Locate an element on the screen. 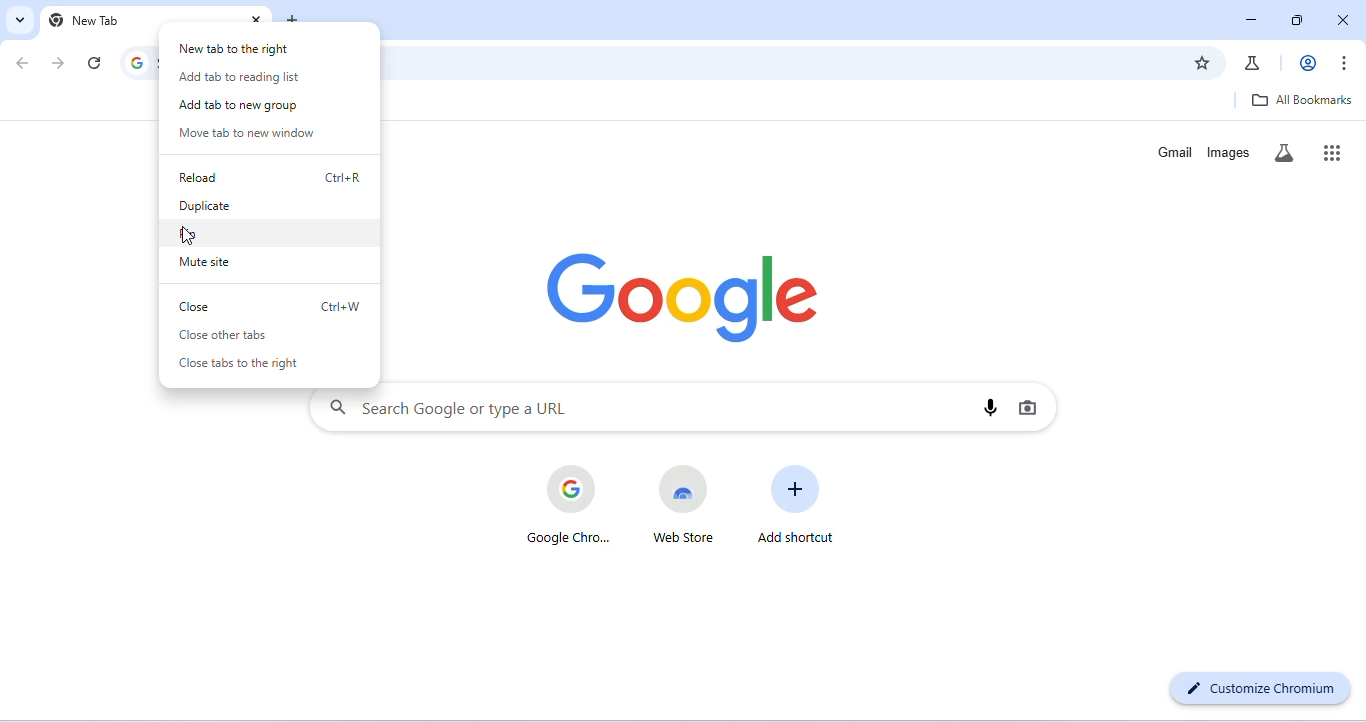 The width and height of the screenshot is (1366, 722). close is located at coordinates (254, 18).